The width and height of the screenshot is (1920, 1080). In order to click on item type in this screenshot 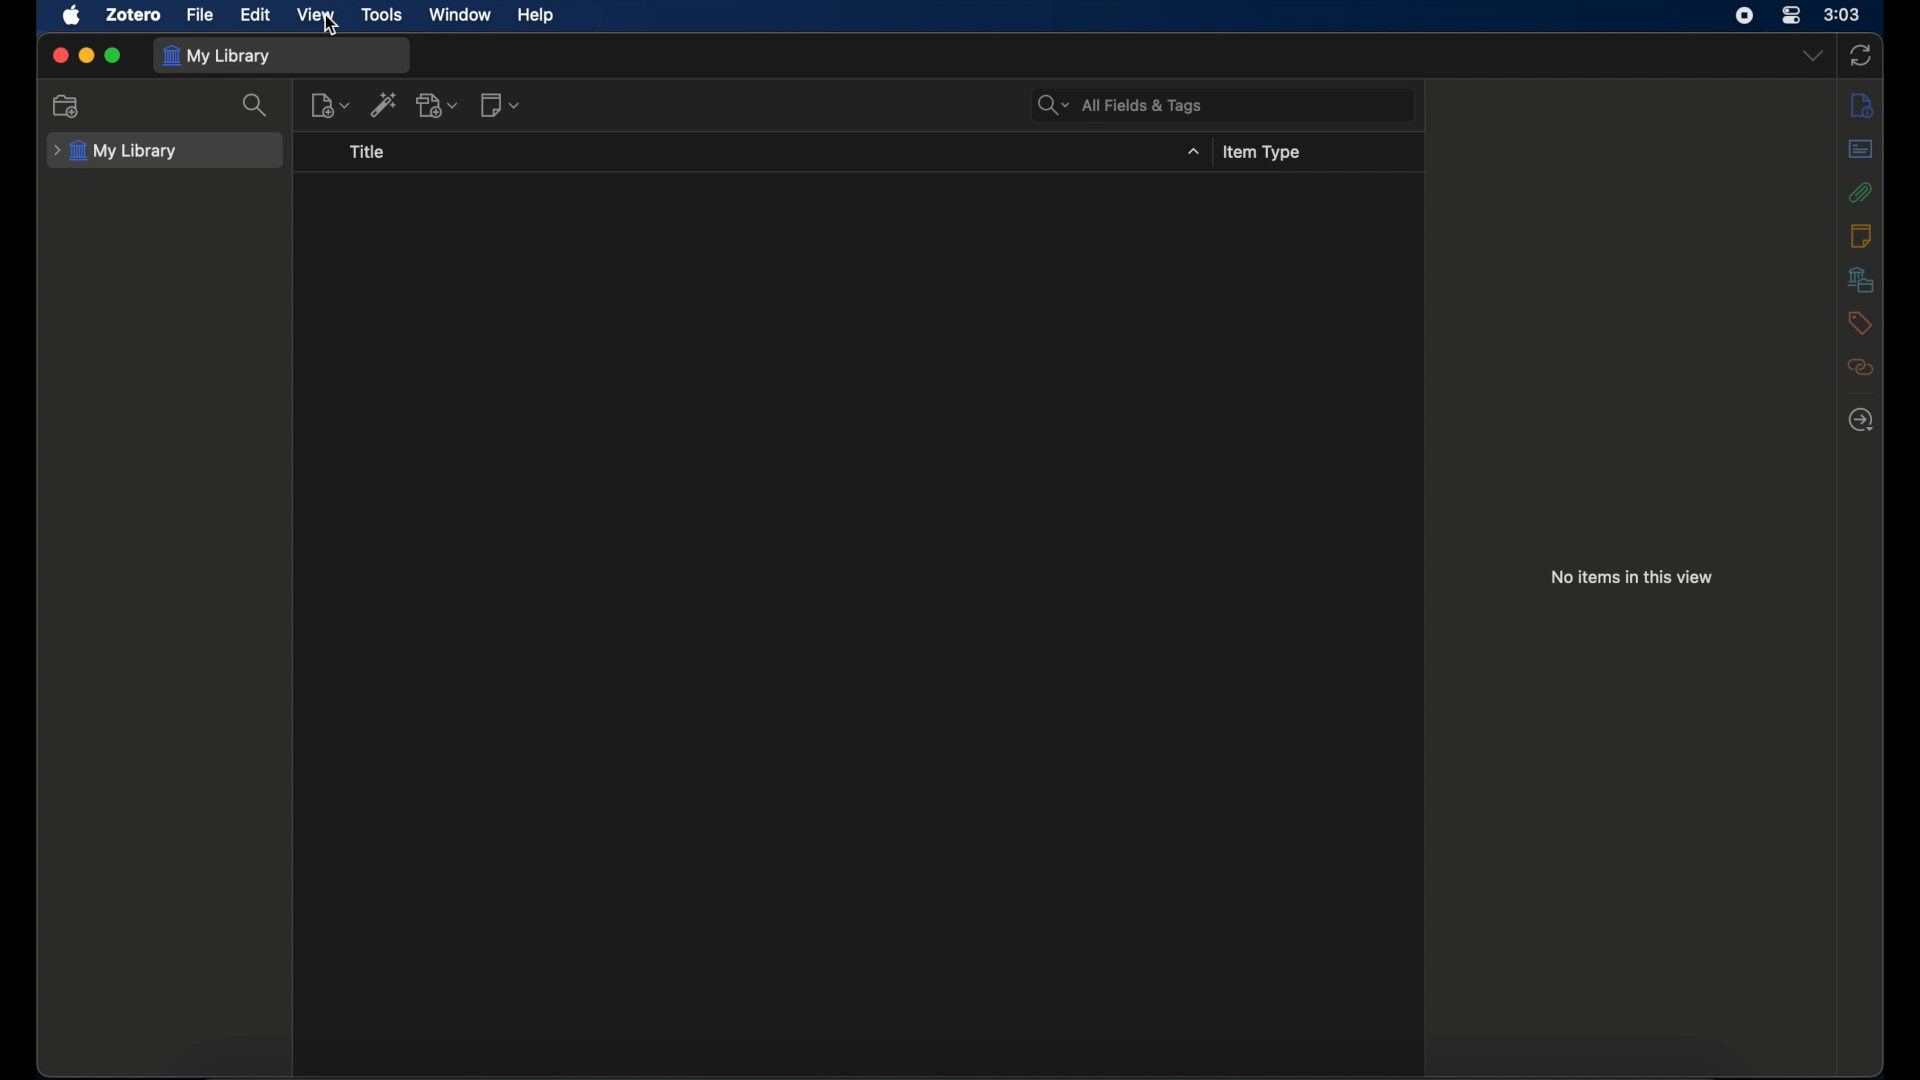, I will do `click(1264, 154)`.